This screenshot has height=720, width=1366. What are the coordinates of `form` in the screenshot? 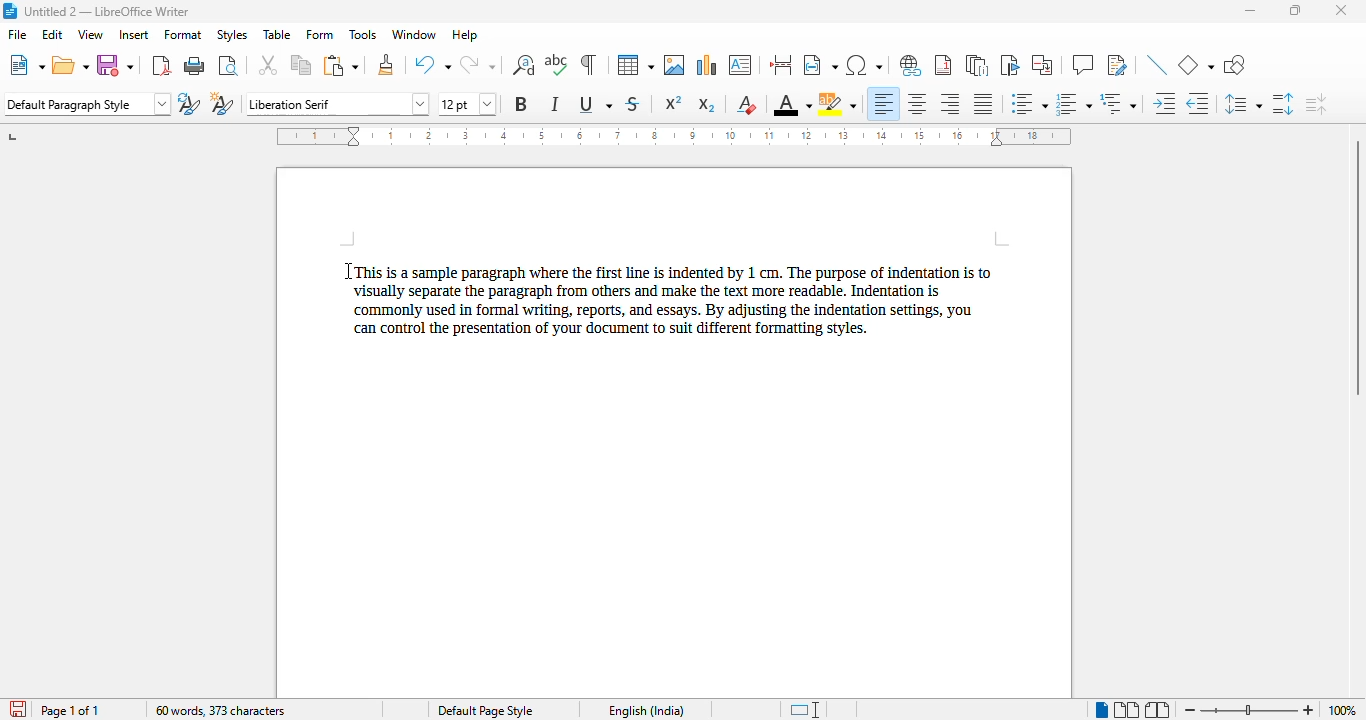 It's located at (320, 35).